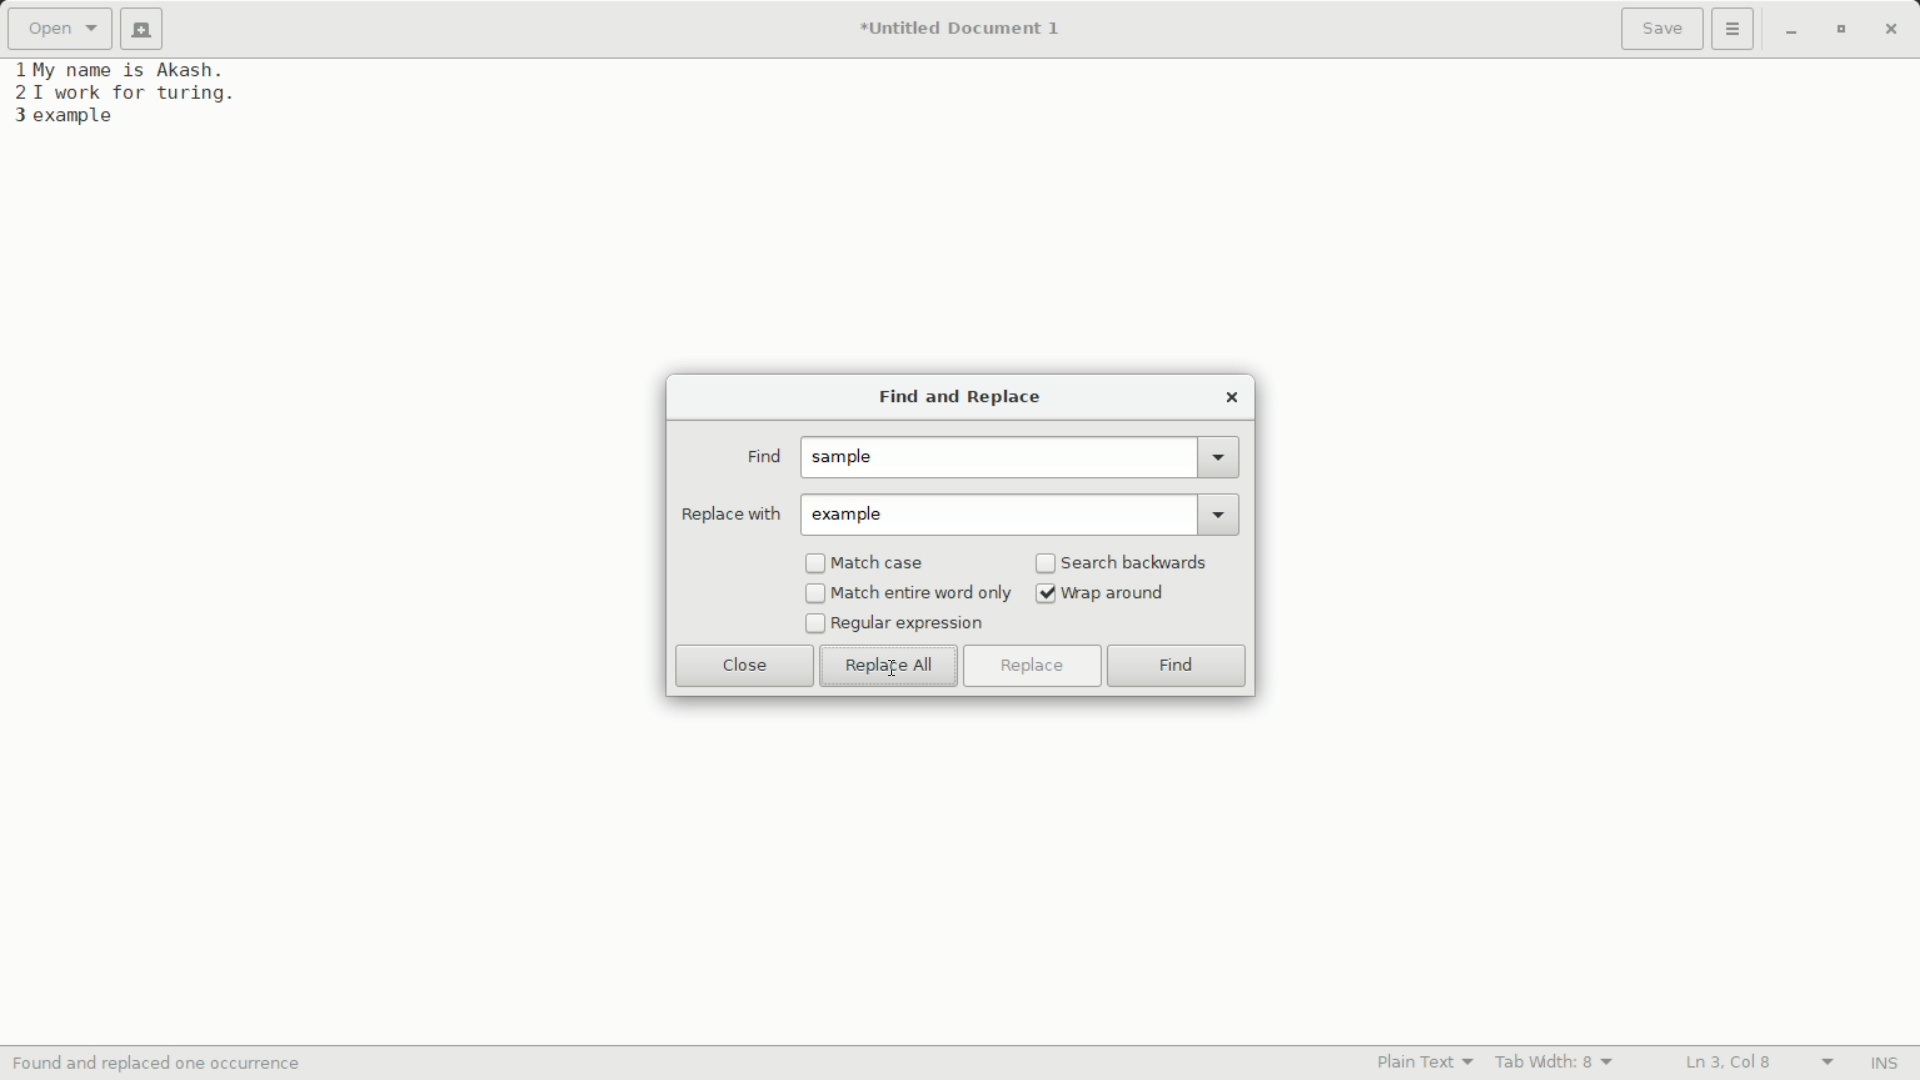 The height and width of the screenshot is (1080, 1920). I want to click on 1My name is Akash., so click(123, 69).